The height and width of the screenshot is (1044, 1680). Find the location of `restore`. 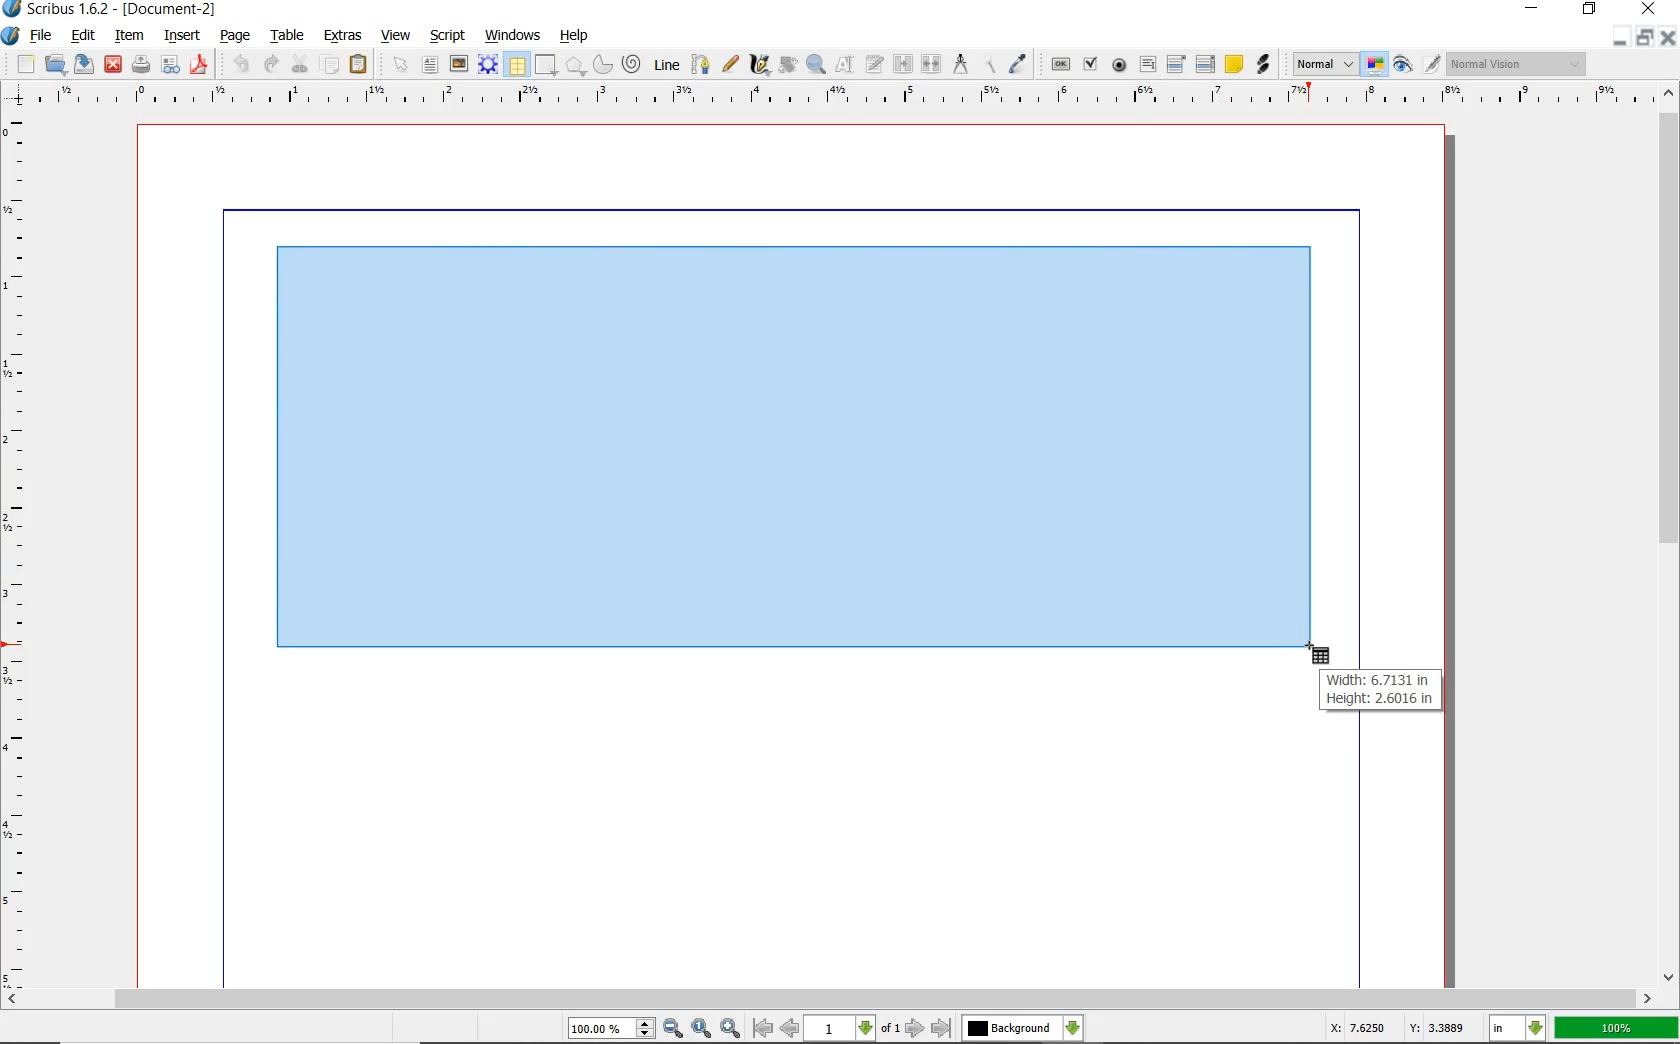

restore is located at coordinates (1590, 10).